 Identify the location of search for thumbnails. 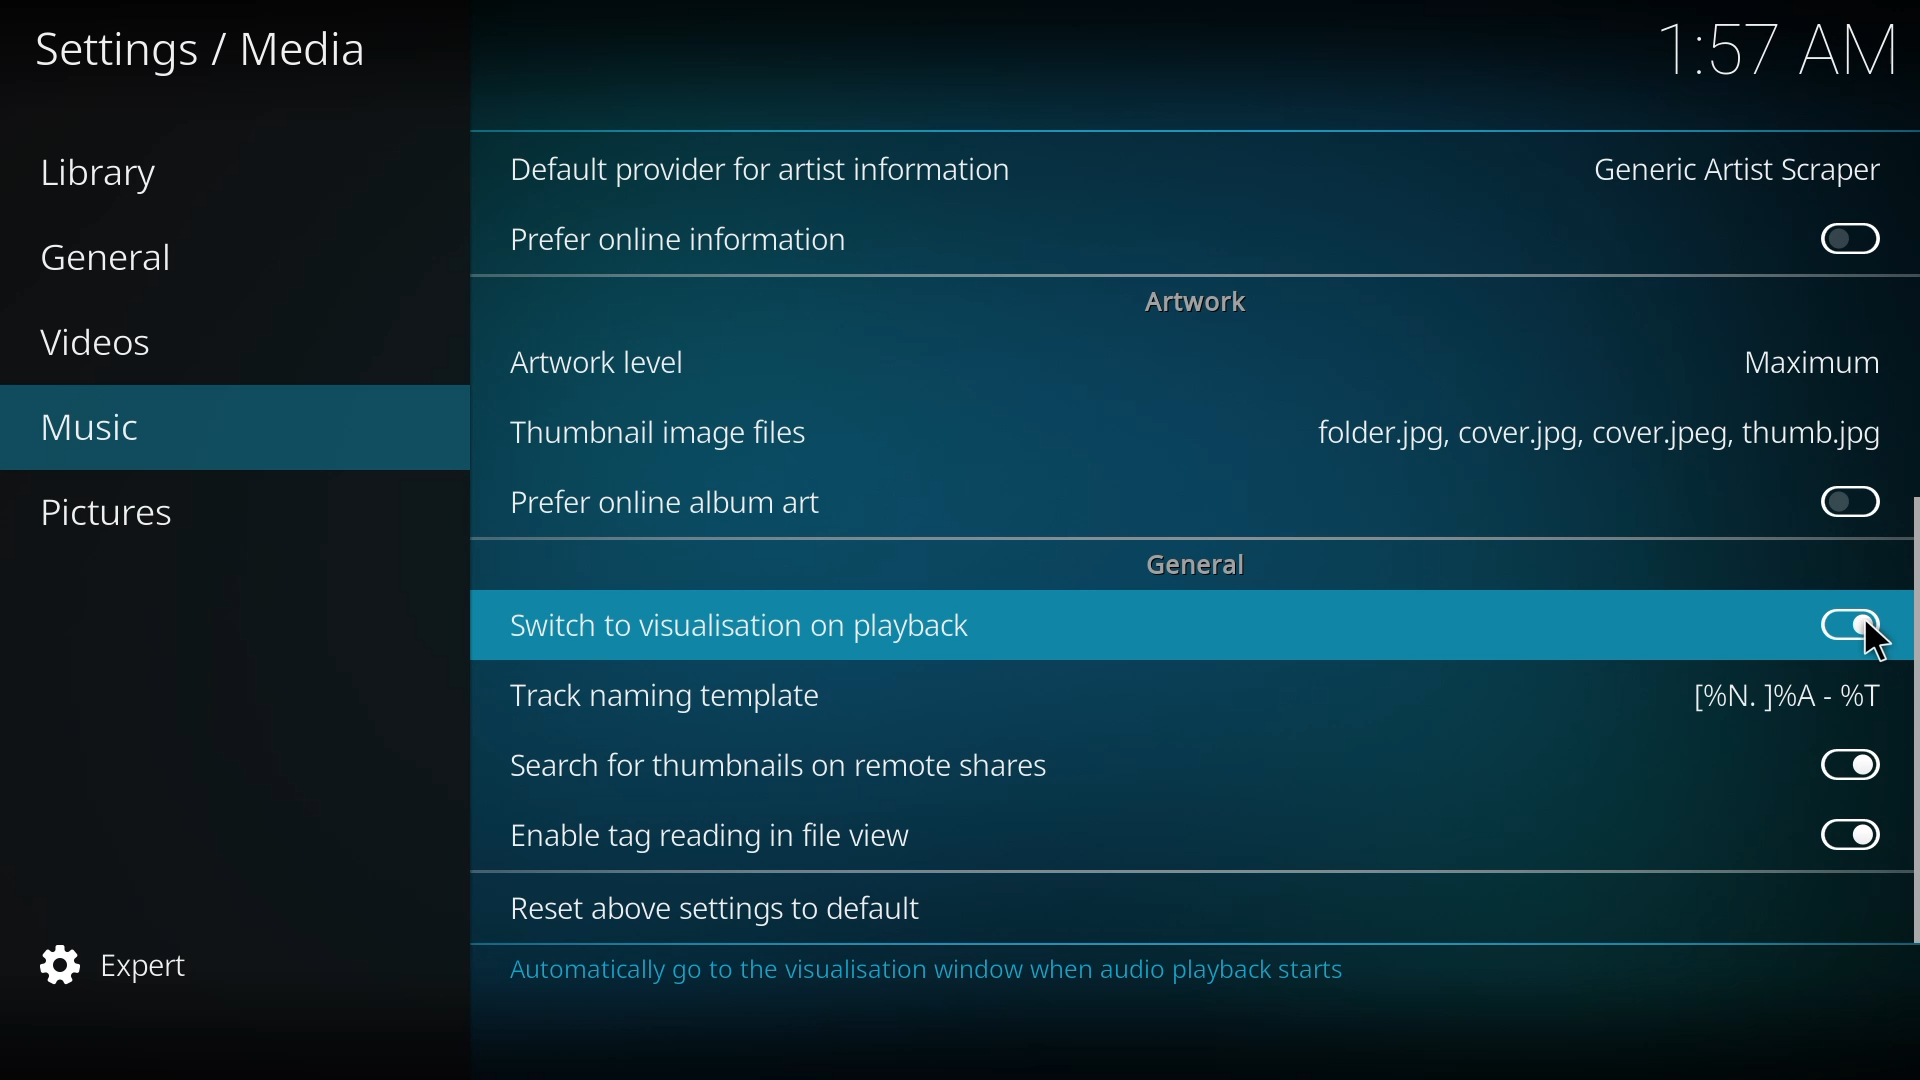
(777, 768).